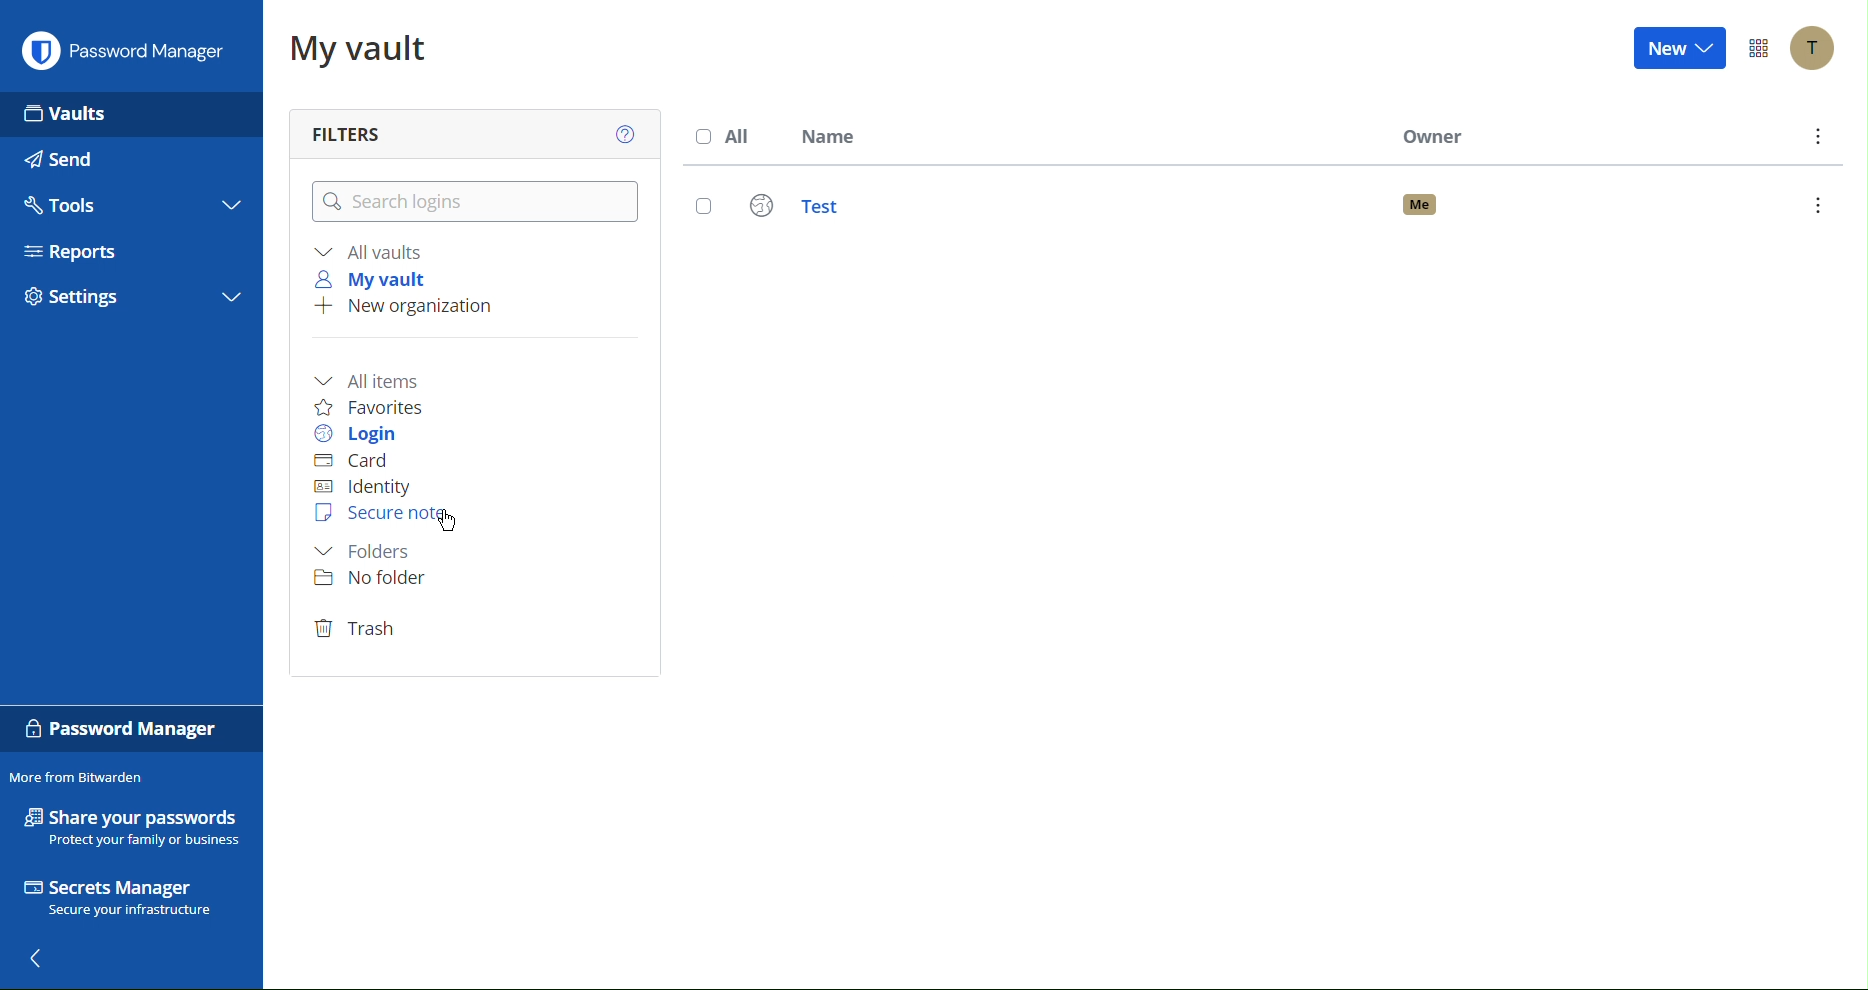  What do you see at coordinates (362, 432) in the screenshot?
I see `Login` at bounding box center [362, 432].